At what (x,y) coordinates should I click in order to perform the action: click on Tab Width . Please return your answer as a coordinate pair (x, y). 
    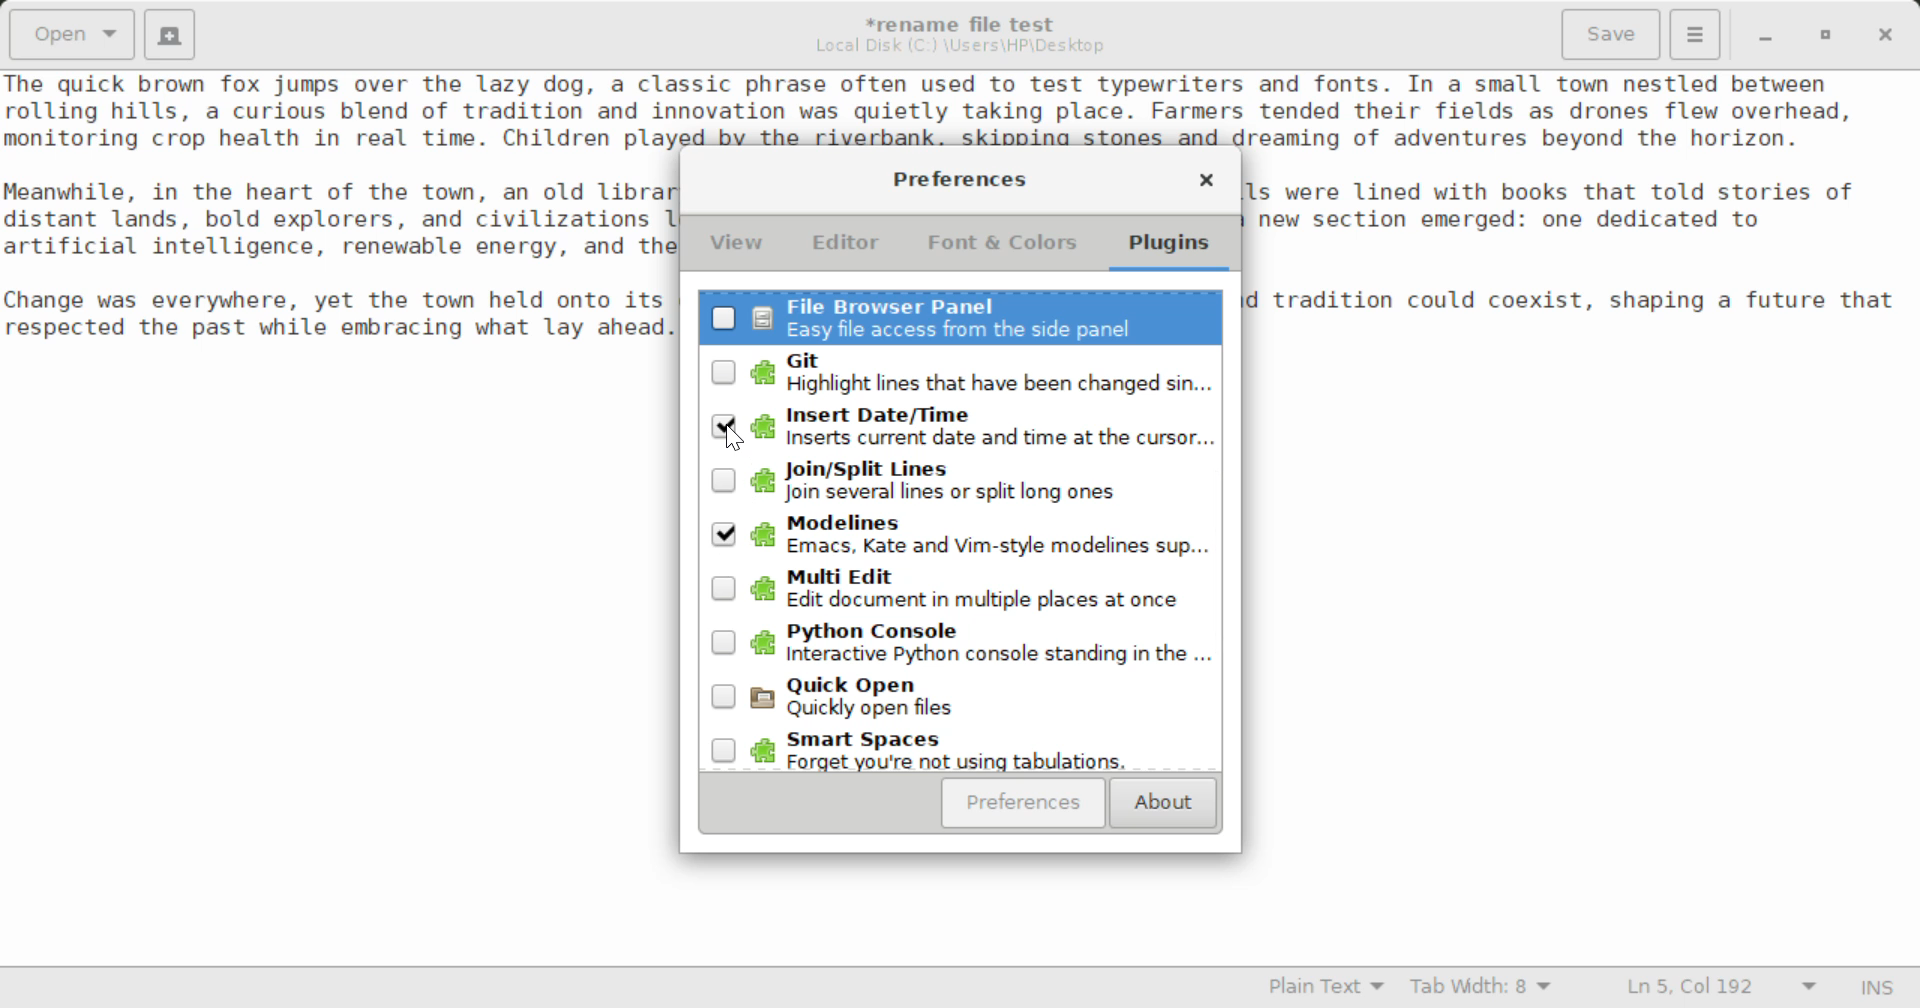
    Looking at the image, I should click on (1484, 989).